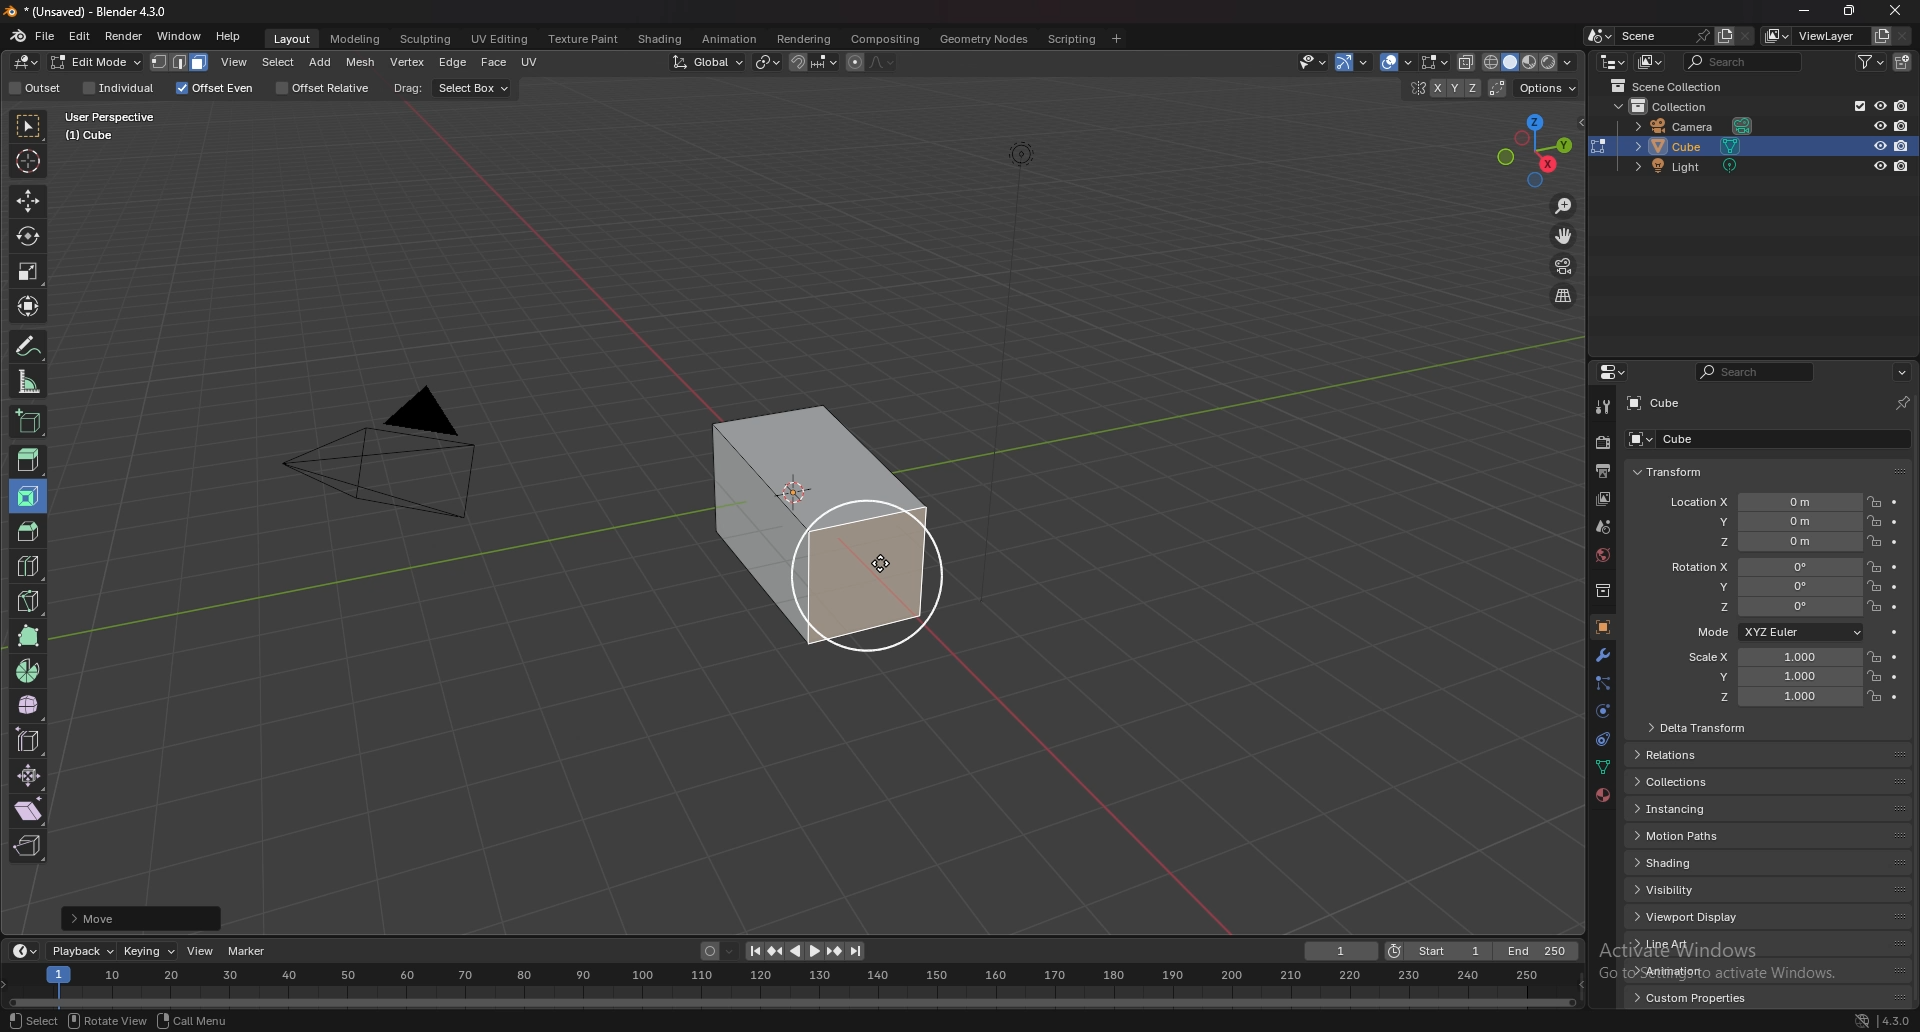 This screenshot has width=1920, height=1032. What do you see at coordinates (586, 39) in the screenshot?
I see `texture paint` at bounding box center [586, 39].